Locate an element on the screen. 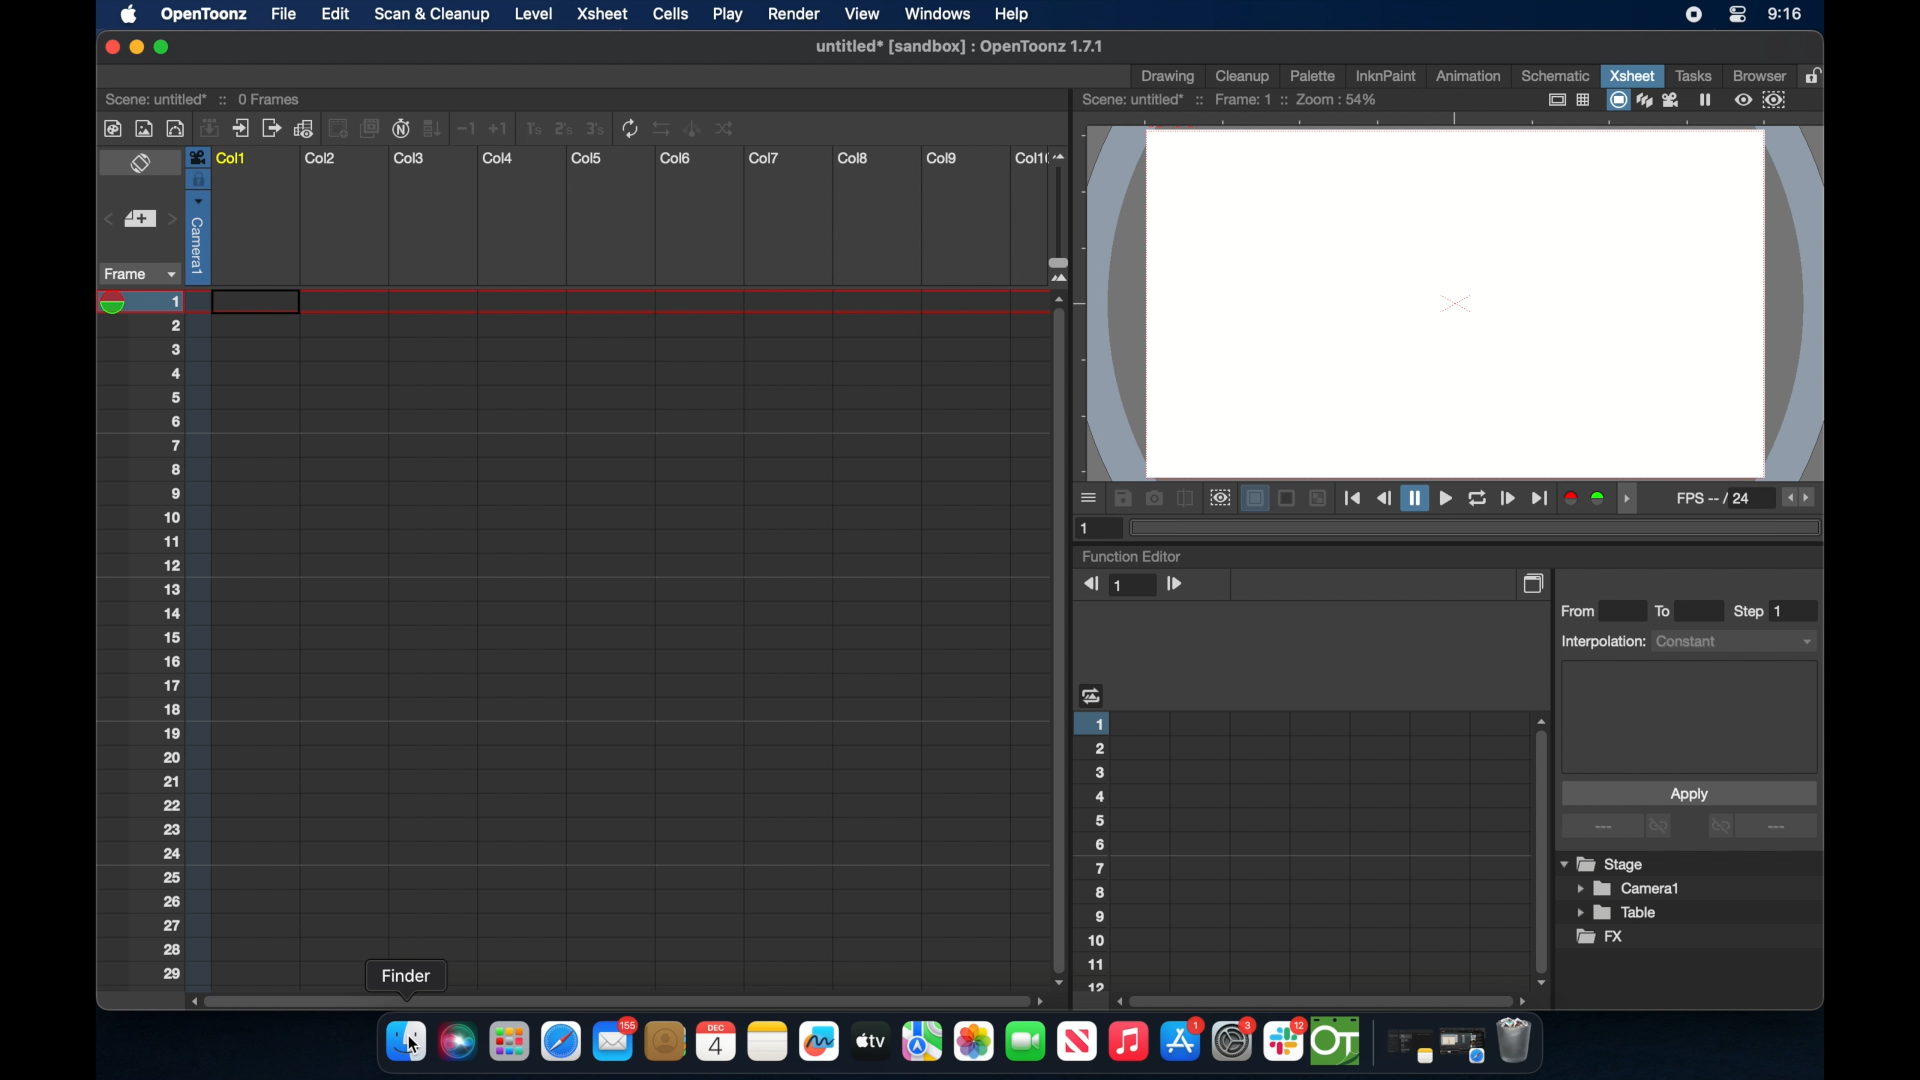 Image resolution: width=1920 pixels, height=1080 pixels. schematic is located at coordinates (1556, 75).